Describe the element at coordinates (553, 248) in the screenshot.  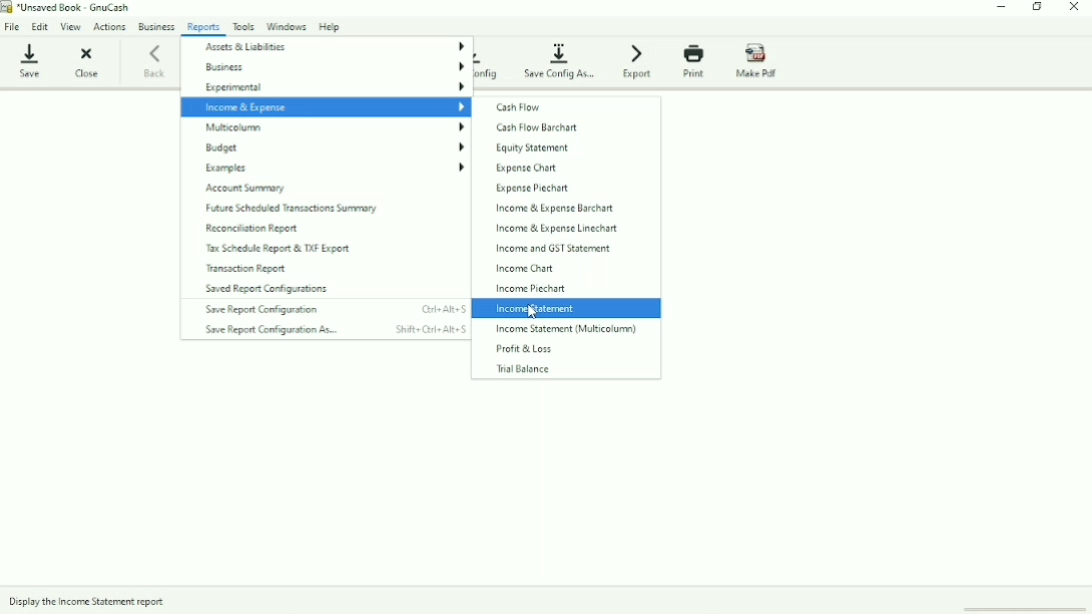
I see `Income and GST Statement` at that location.